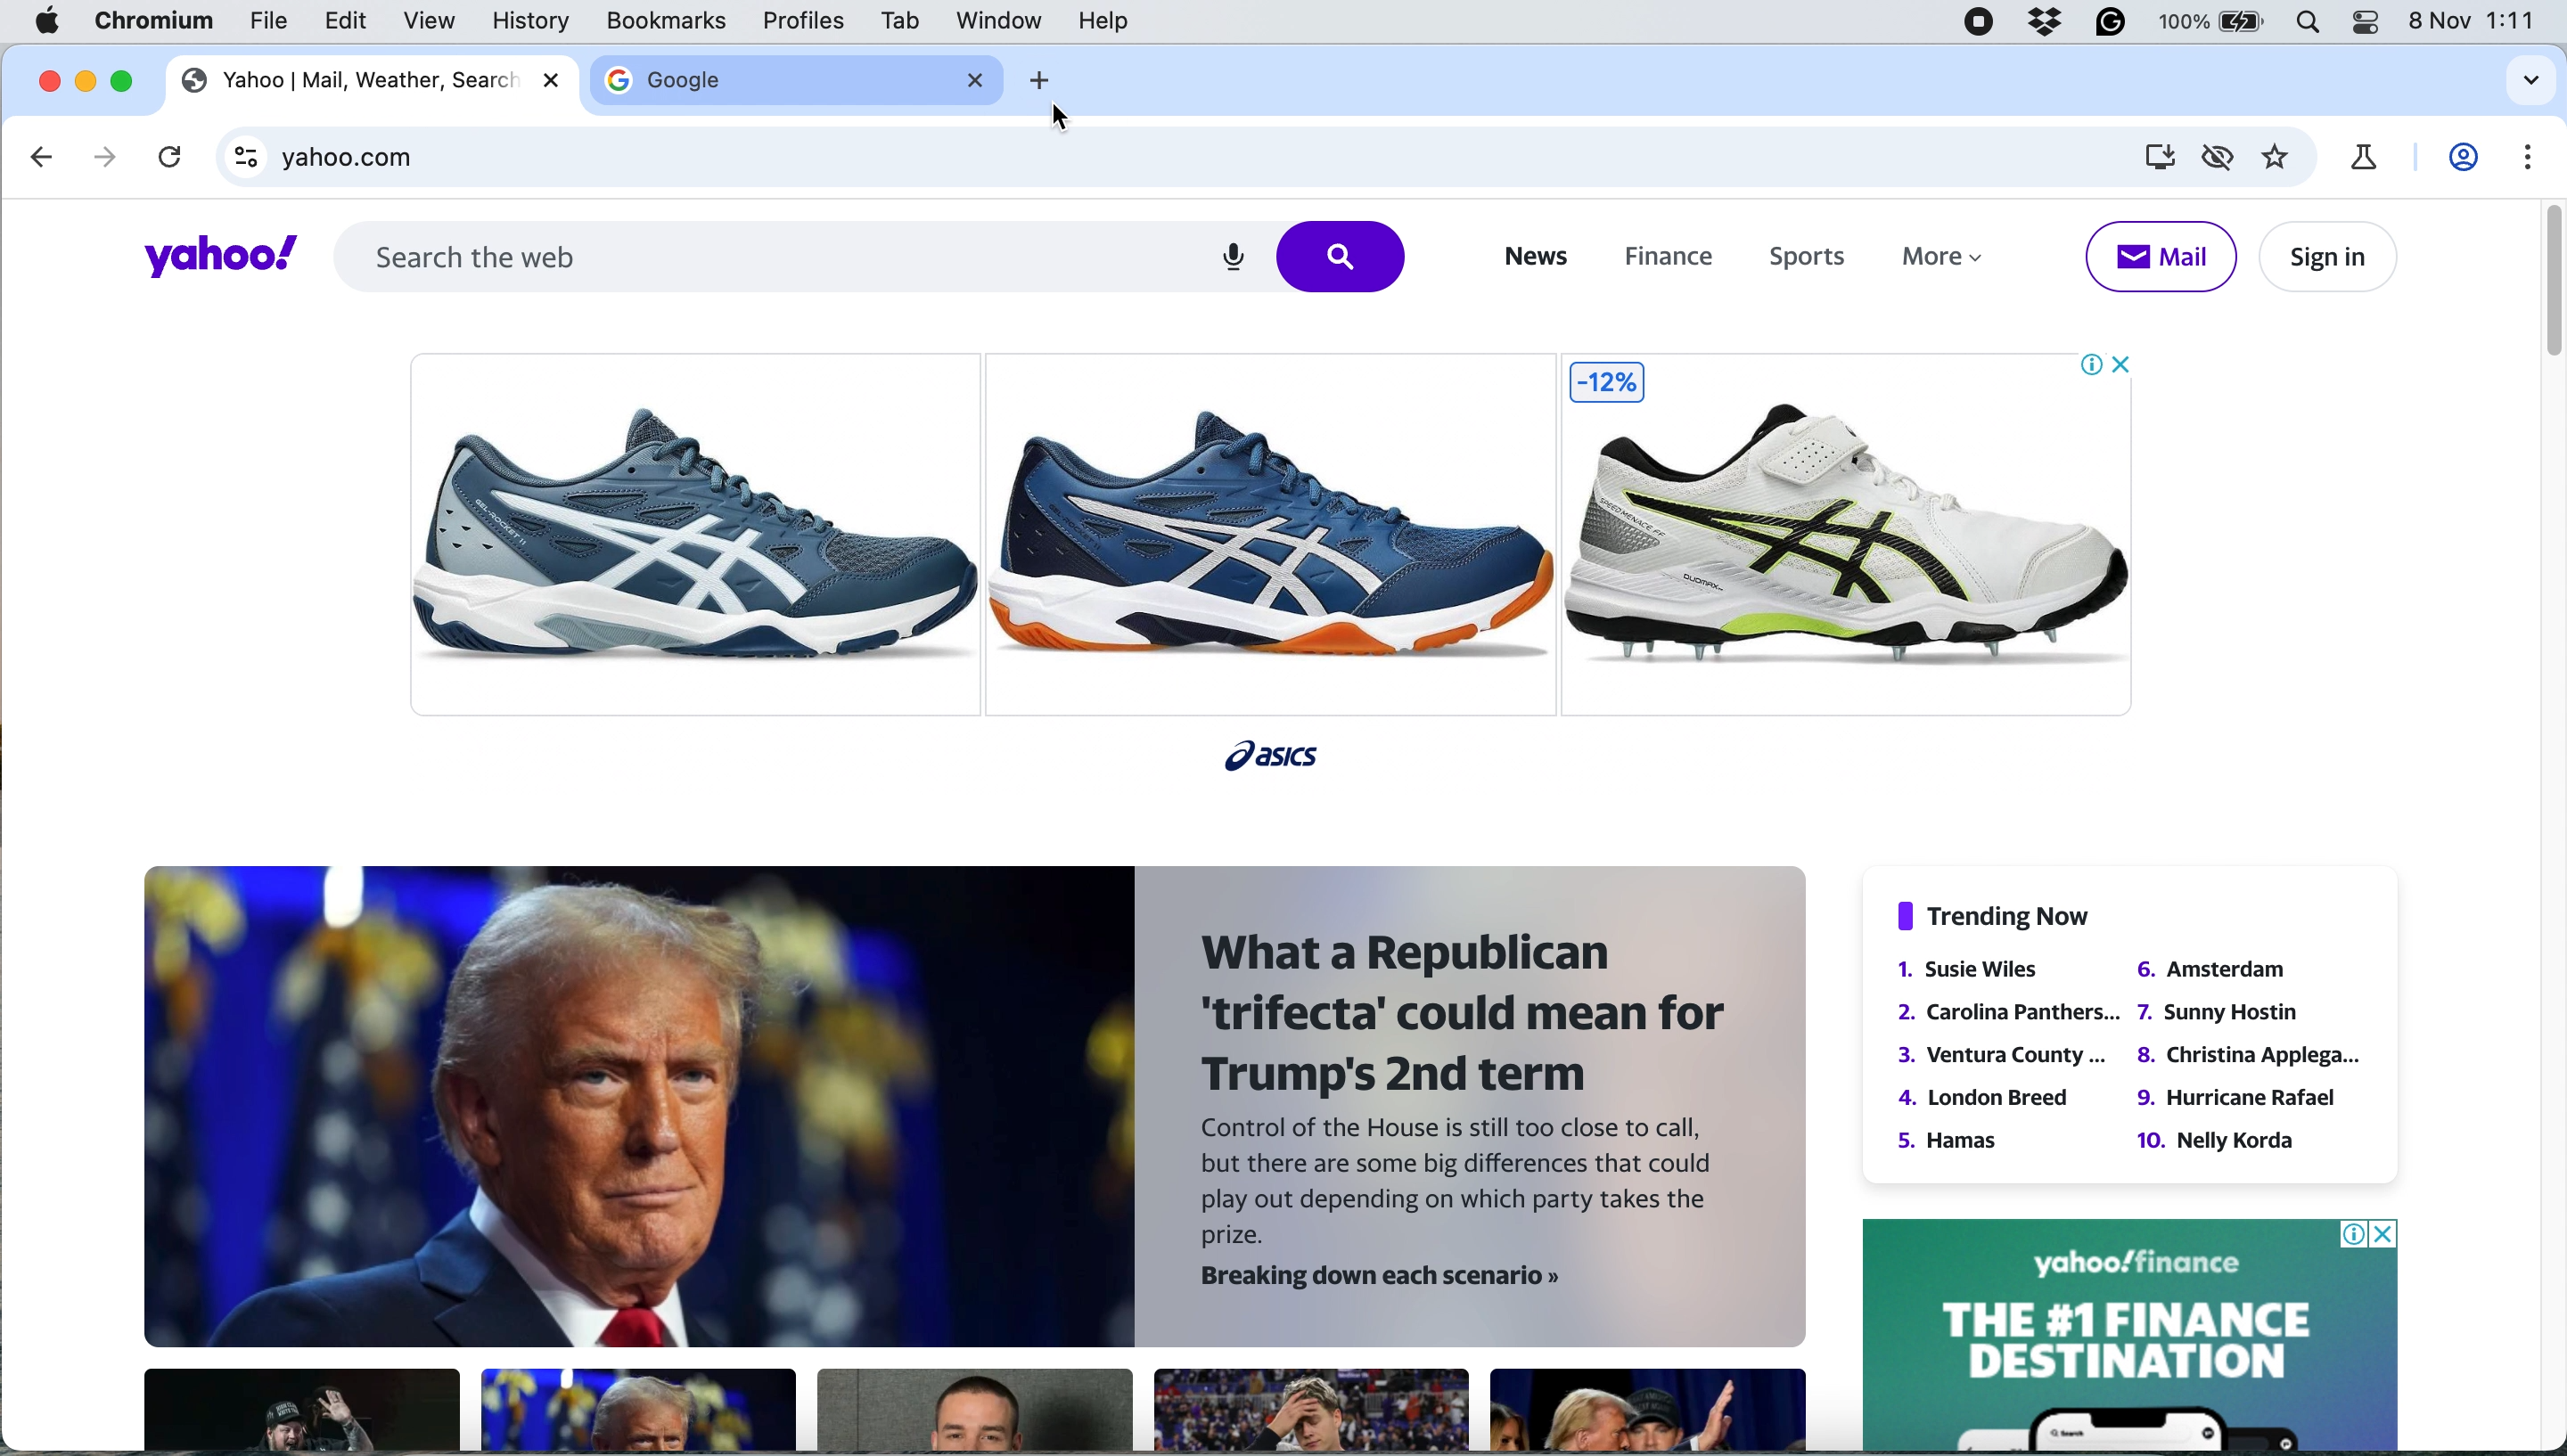 The height and width of the screenshot is (1456, 2567). What do you see at coordinates (2047, 24) in the screenshot?
I see `dropbox` at bounding box center [2047, 24].